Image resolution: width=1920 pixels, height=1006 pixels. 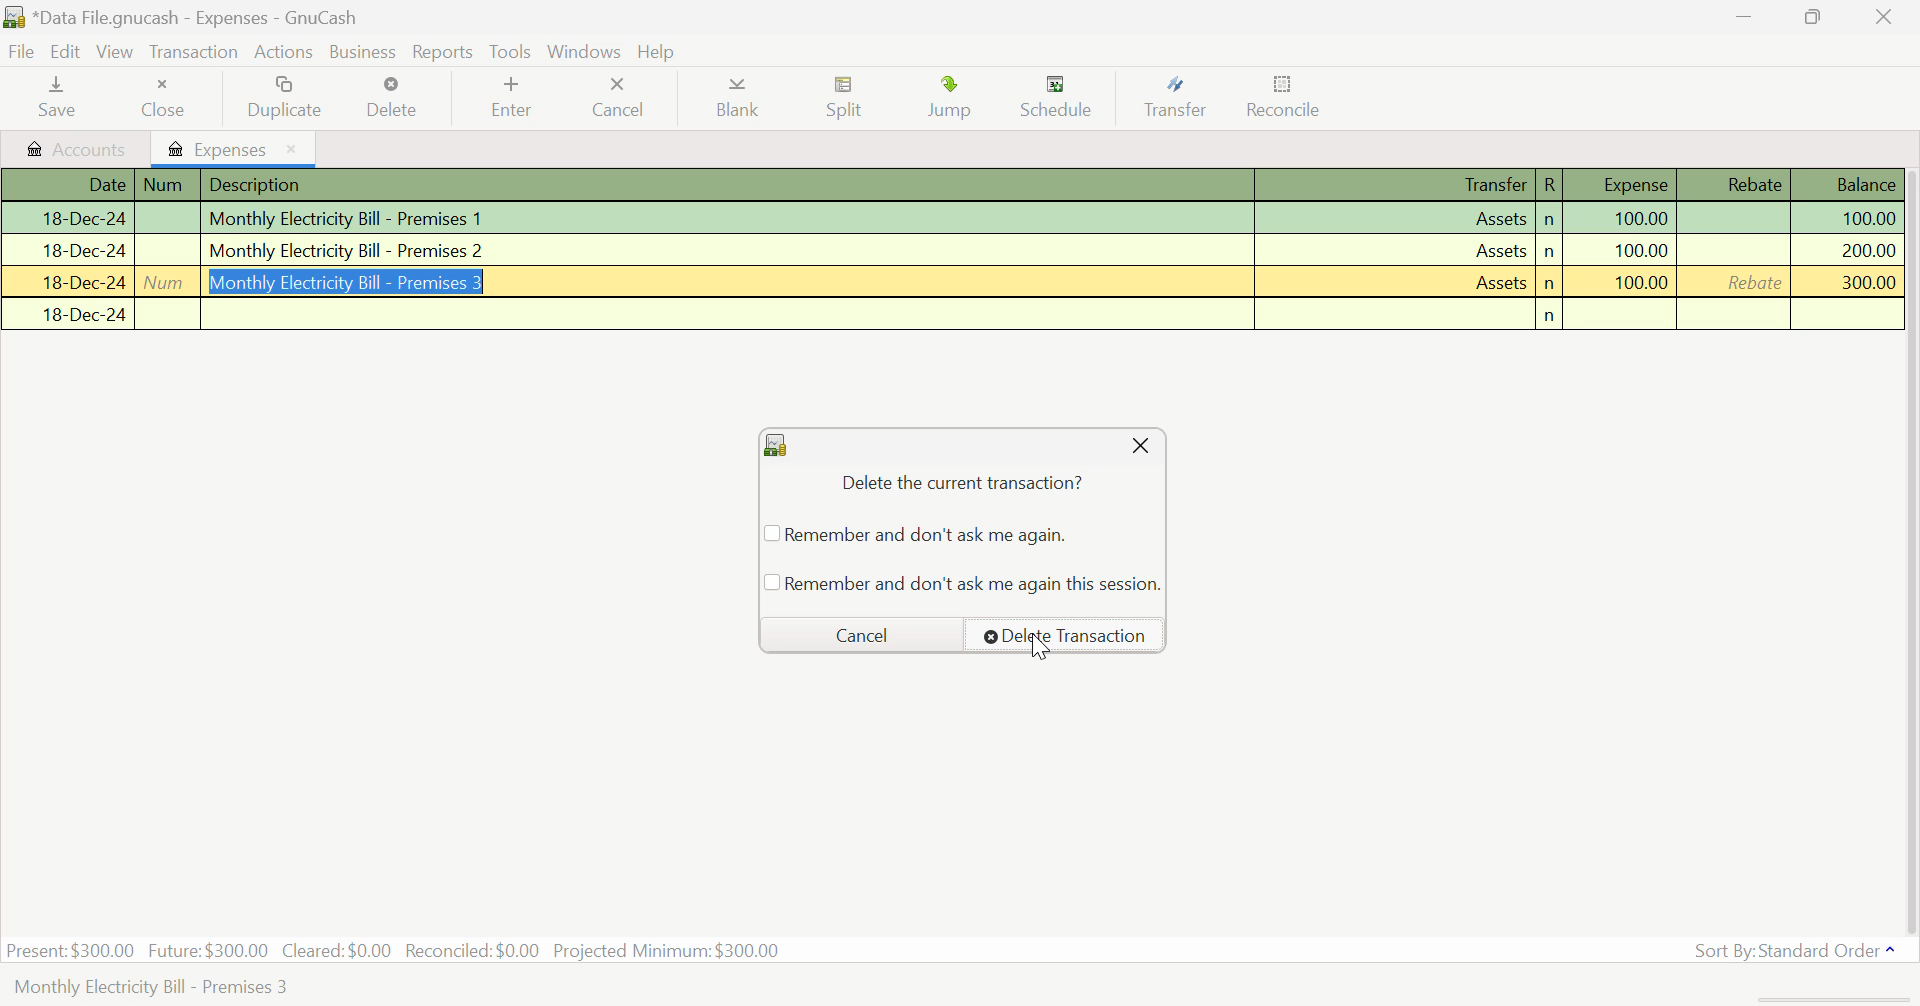 I want to click on Tools, so click(x=512, y=53).